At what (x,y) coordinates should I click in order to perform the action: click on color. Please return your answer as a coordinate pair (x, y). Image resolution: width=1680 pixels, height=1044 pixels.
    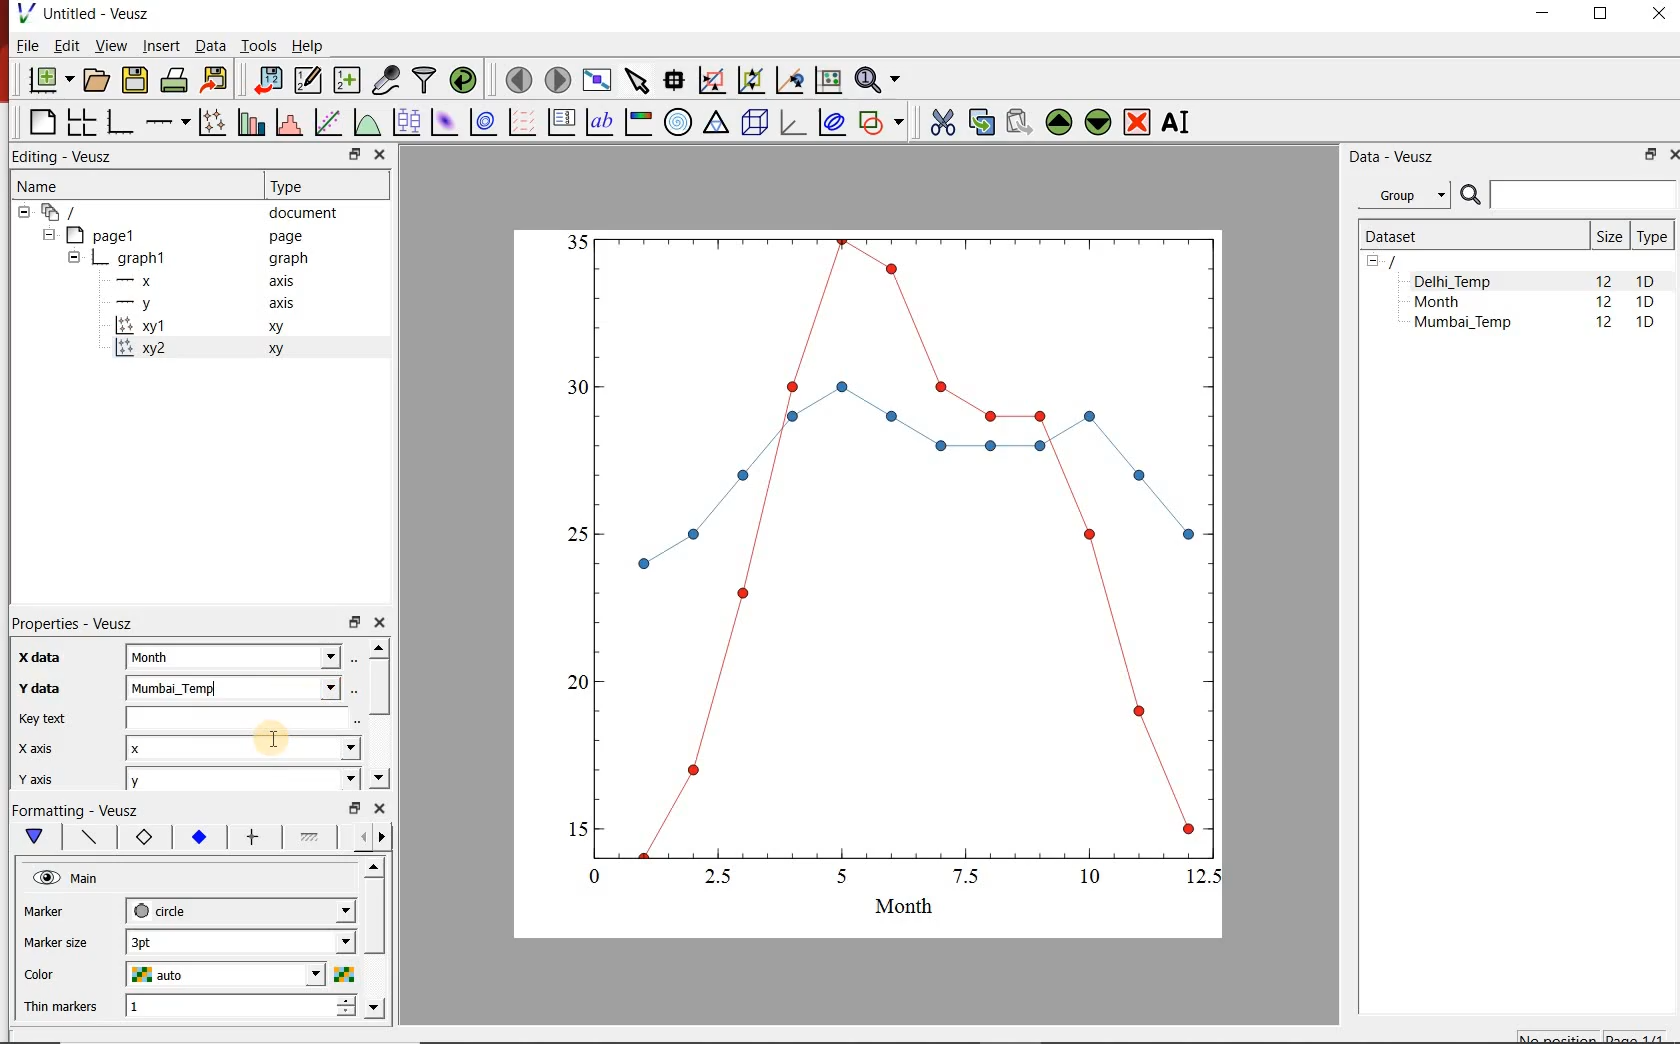
    Looking at the image, I should click on (57, 975).